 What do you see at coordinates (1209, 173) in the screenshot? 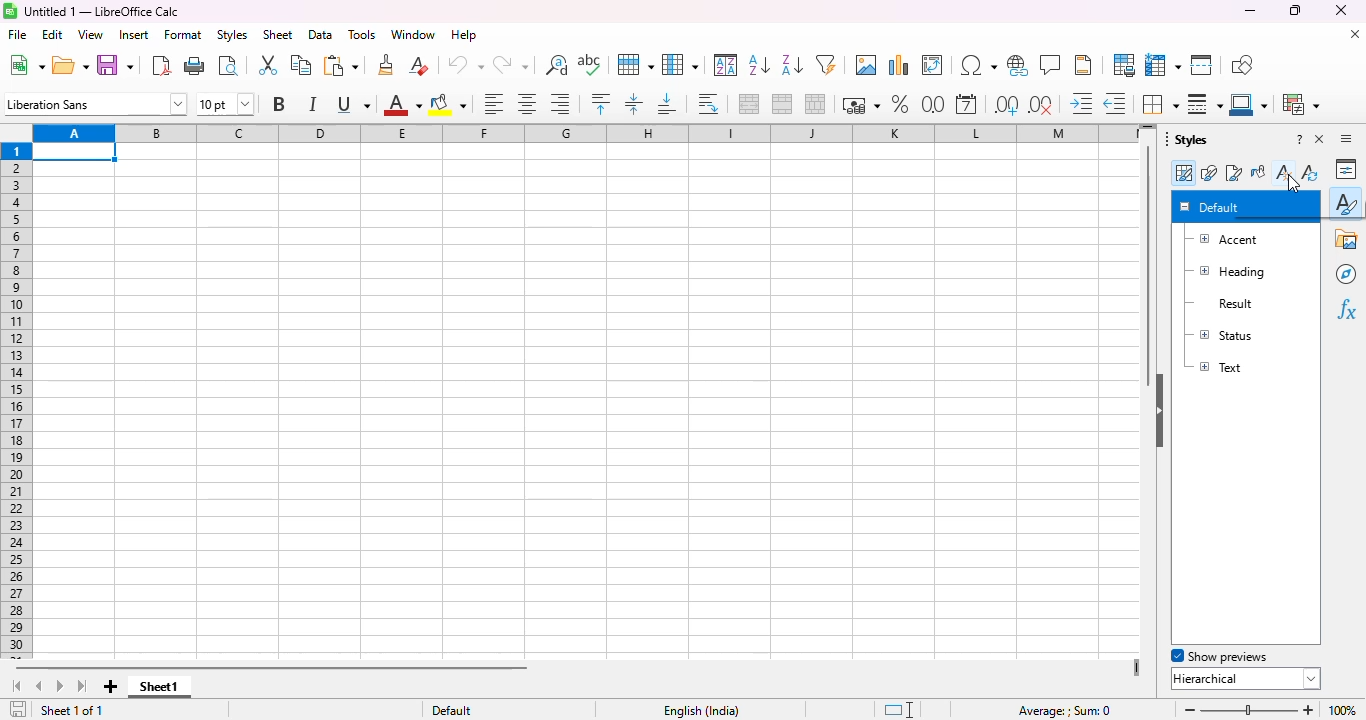
I see `drawing styles` at bounding box center [1209, 173].